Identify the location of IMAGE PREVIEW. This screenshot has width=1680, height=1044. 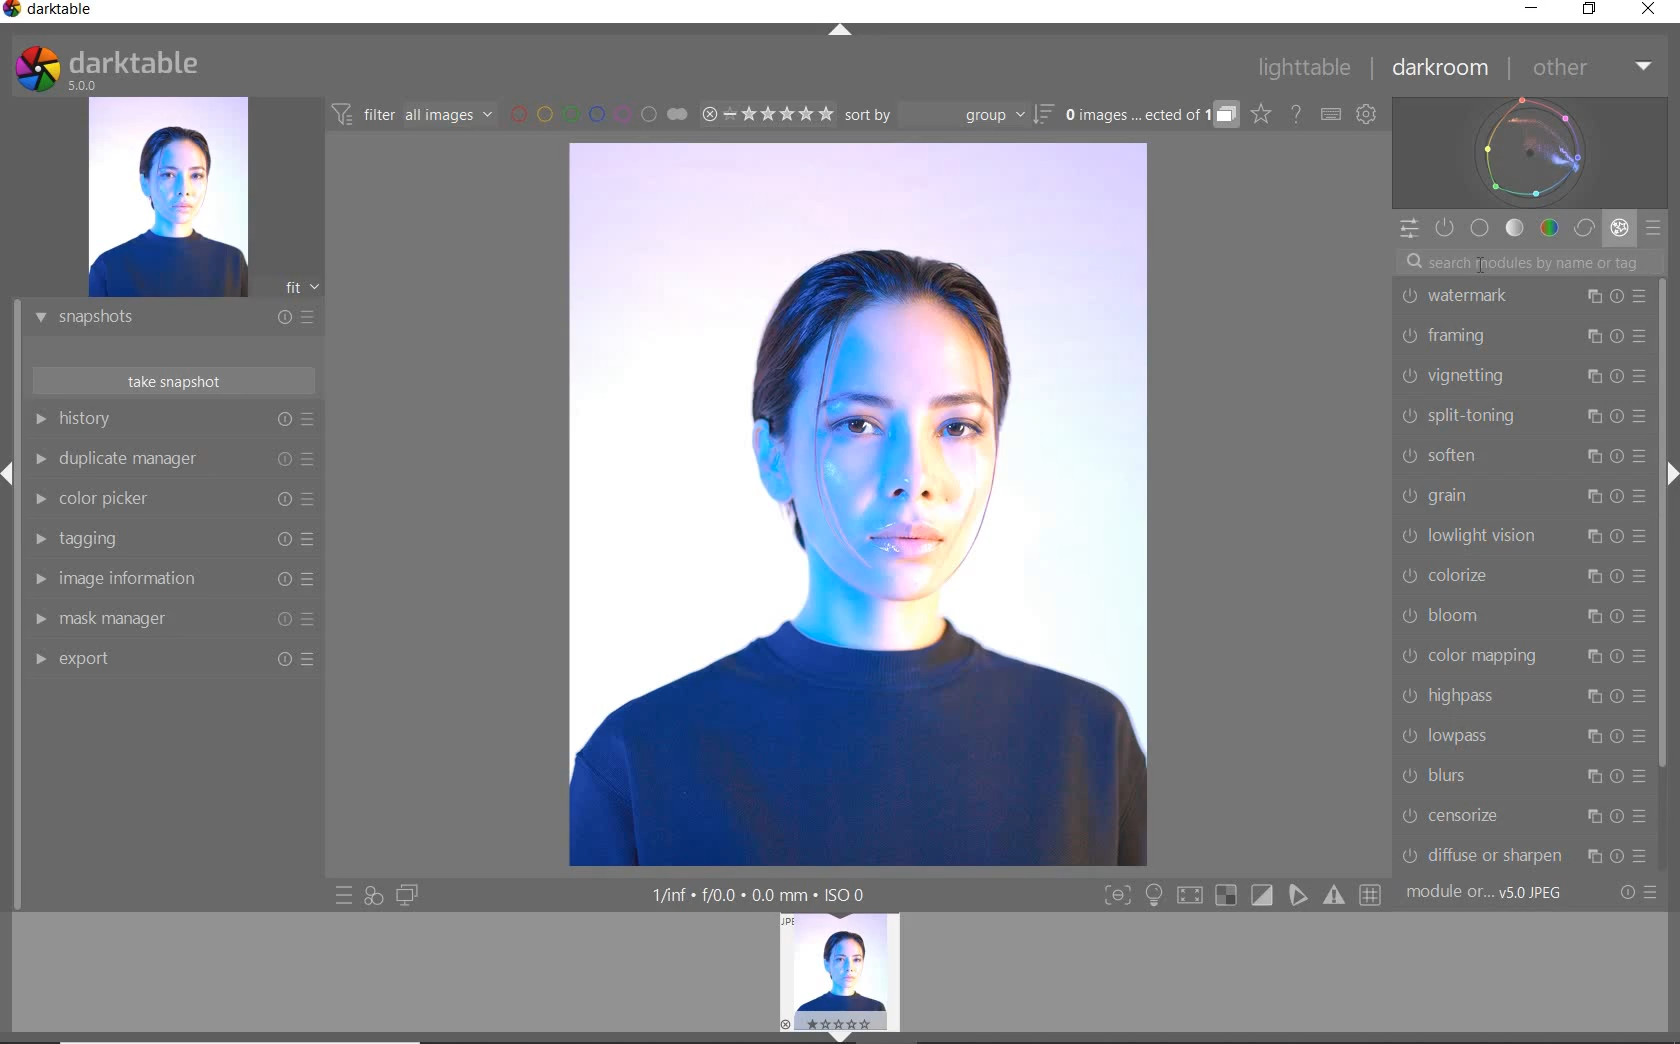
(167, 198).